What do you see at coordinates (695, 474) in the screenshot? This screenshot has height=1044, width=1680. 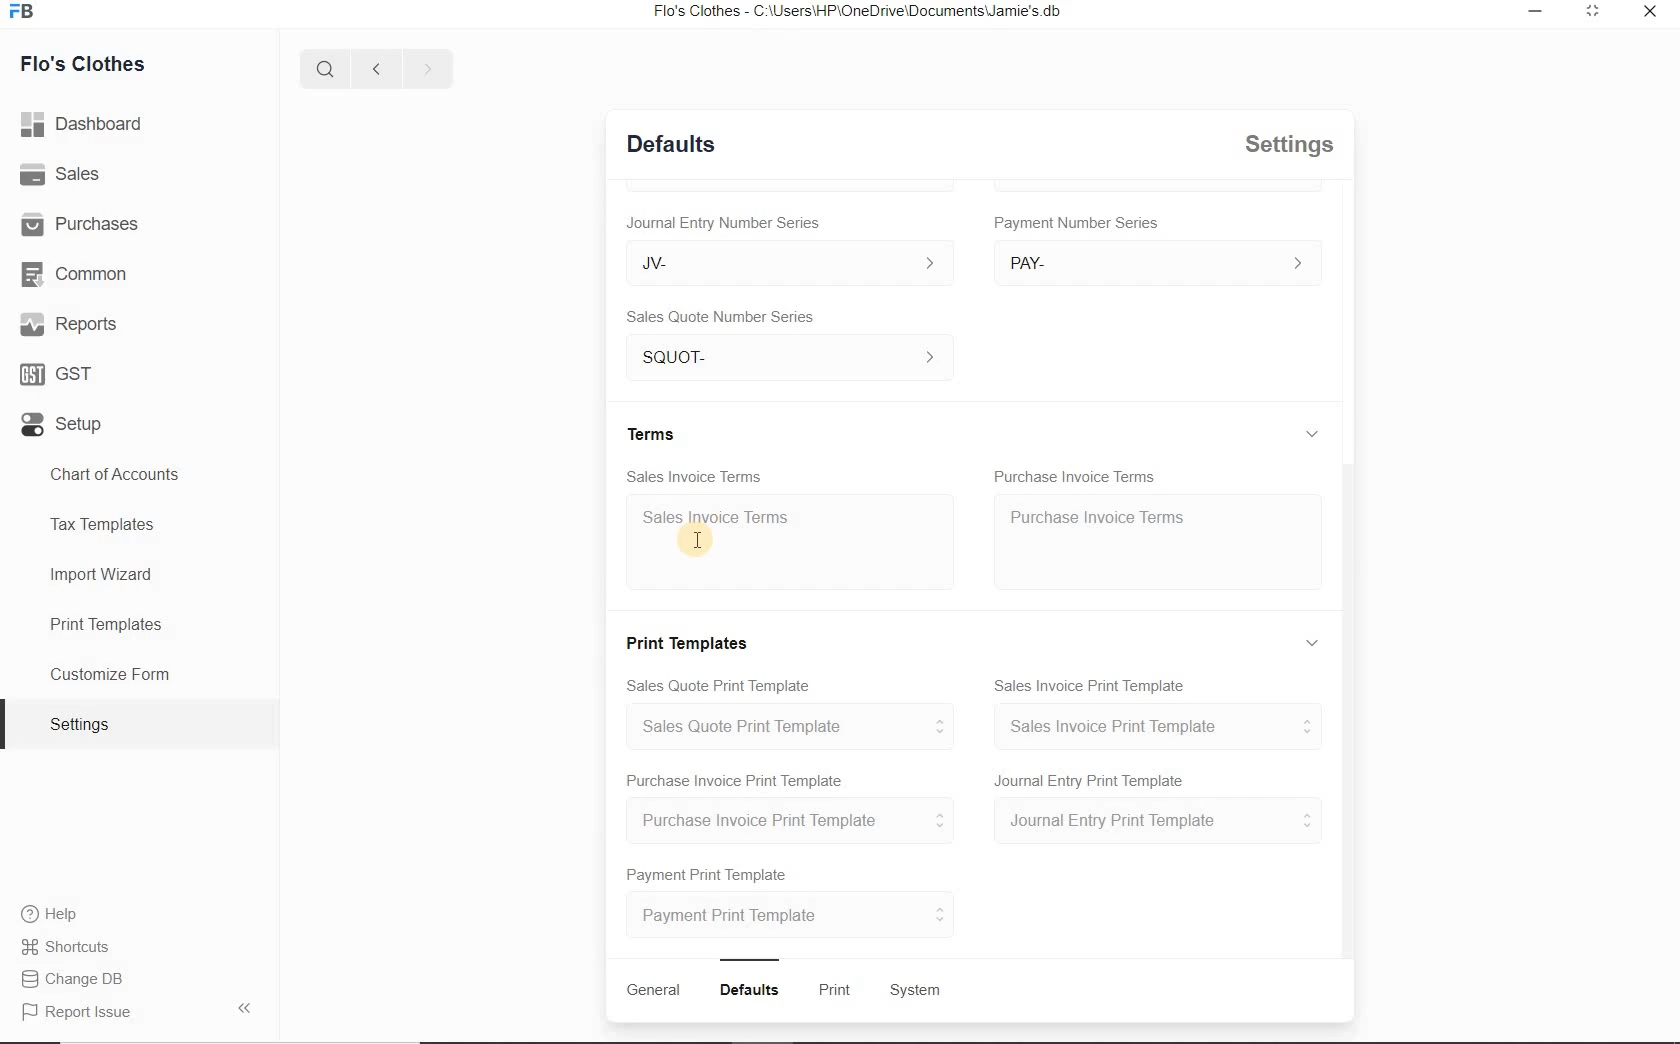 I see `Sales Invoice Terms` at bounding box center [695, 474].